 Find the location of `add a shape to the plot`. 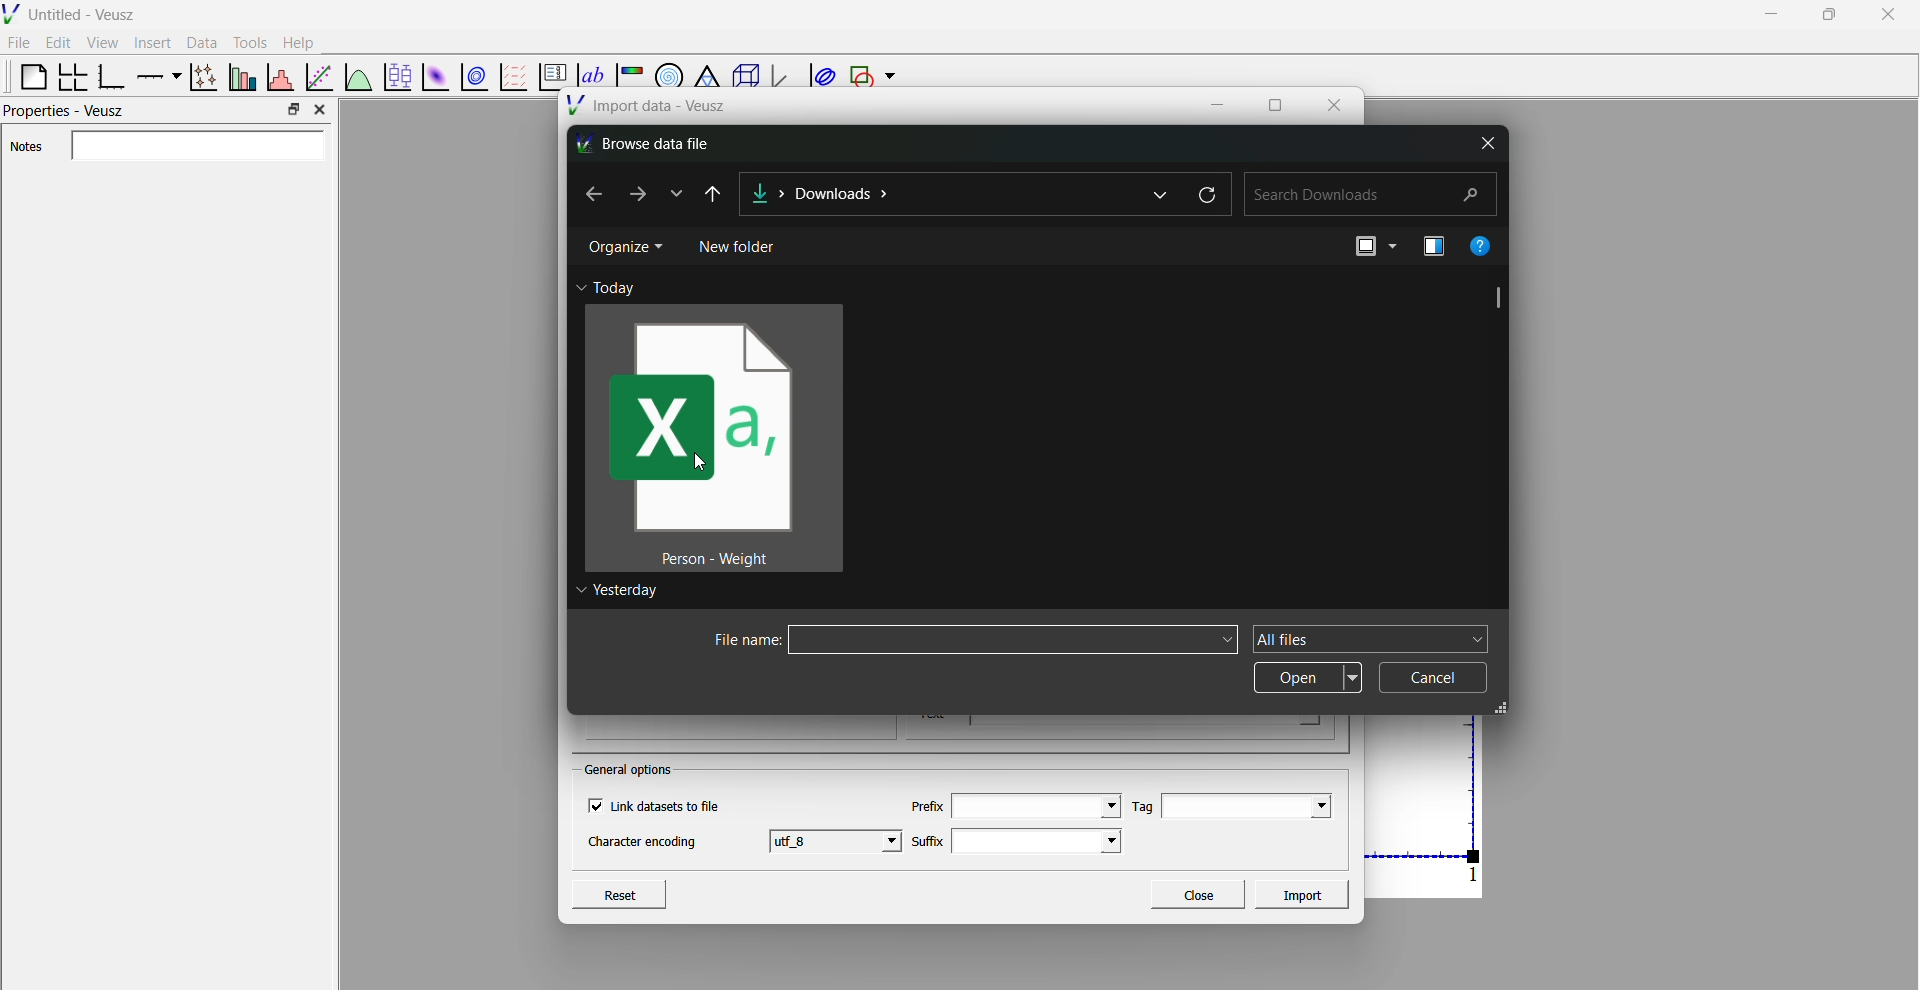

add a shape to the plot is located at coordinates (860, 77).